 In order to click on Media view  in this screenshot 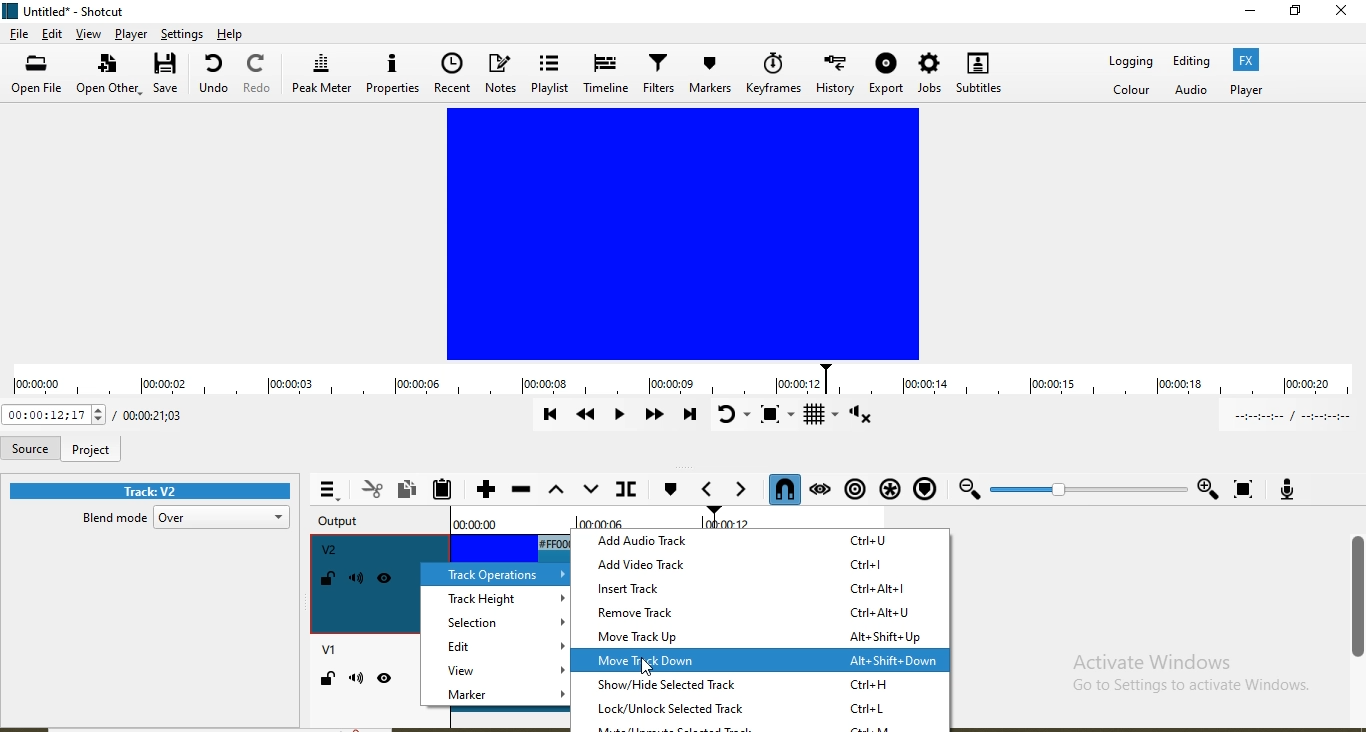, I will do `click(677, 234)`.